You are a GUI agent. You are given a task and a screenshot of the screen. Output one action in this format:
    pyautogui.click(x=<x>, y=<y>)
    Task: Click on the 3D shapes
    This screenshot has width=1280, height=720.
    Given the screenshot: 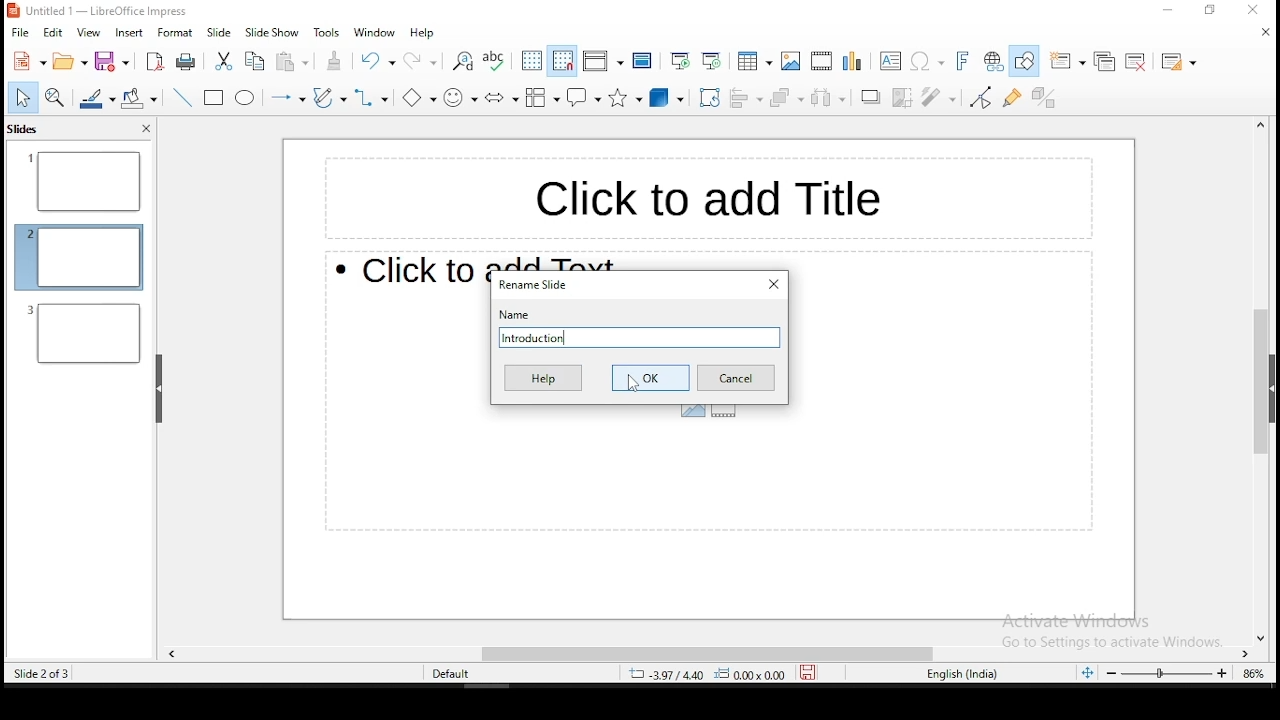 What is the action you would take?
    pyautogui.click(x=668, y=99)
    